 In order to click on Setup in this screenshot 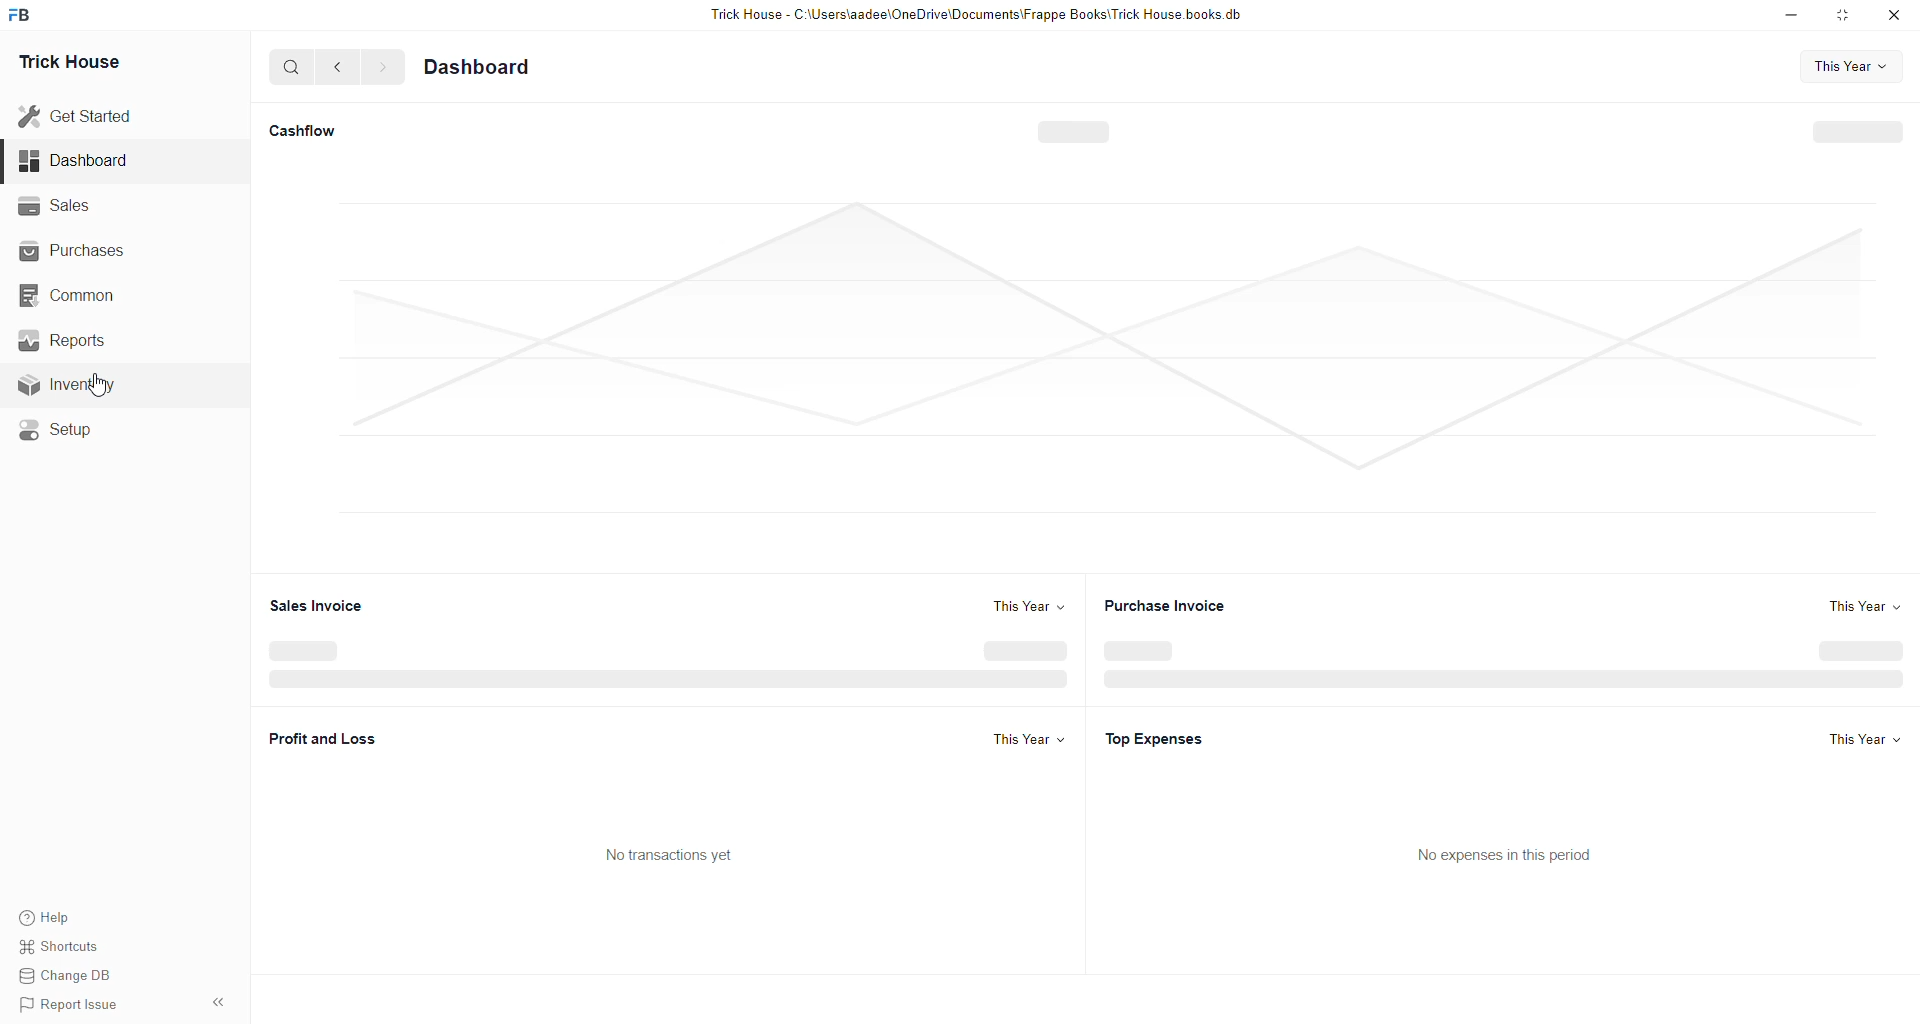, I will do `click(73, 434)`.